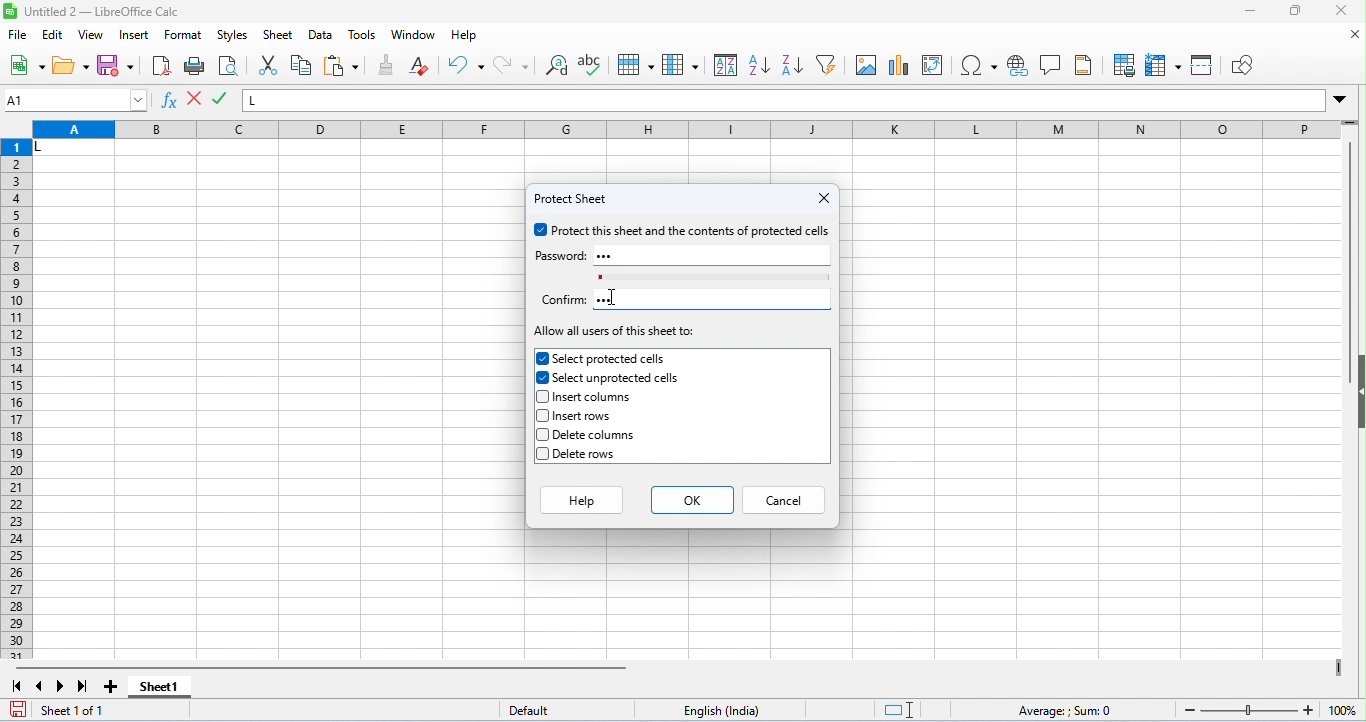  What do you see at coordinates (616, 332) in the screenshot?
I see `allow all users of this sheet to` at bounding box center [616, 332].